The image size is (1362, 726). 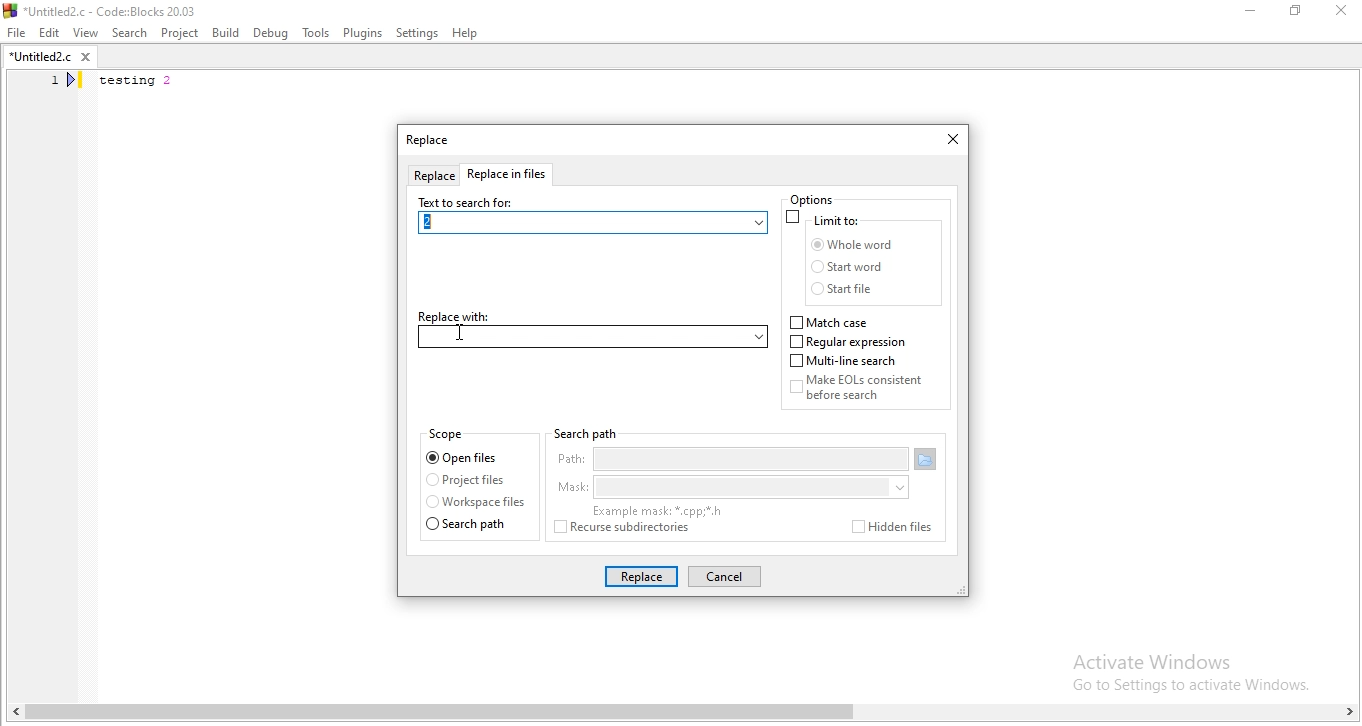 I want to click on path, so click(x=730, y=461).